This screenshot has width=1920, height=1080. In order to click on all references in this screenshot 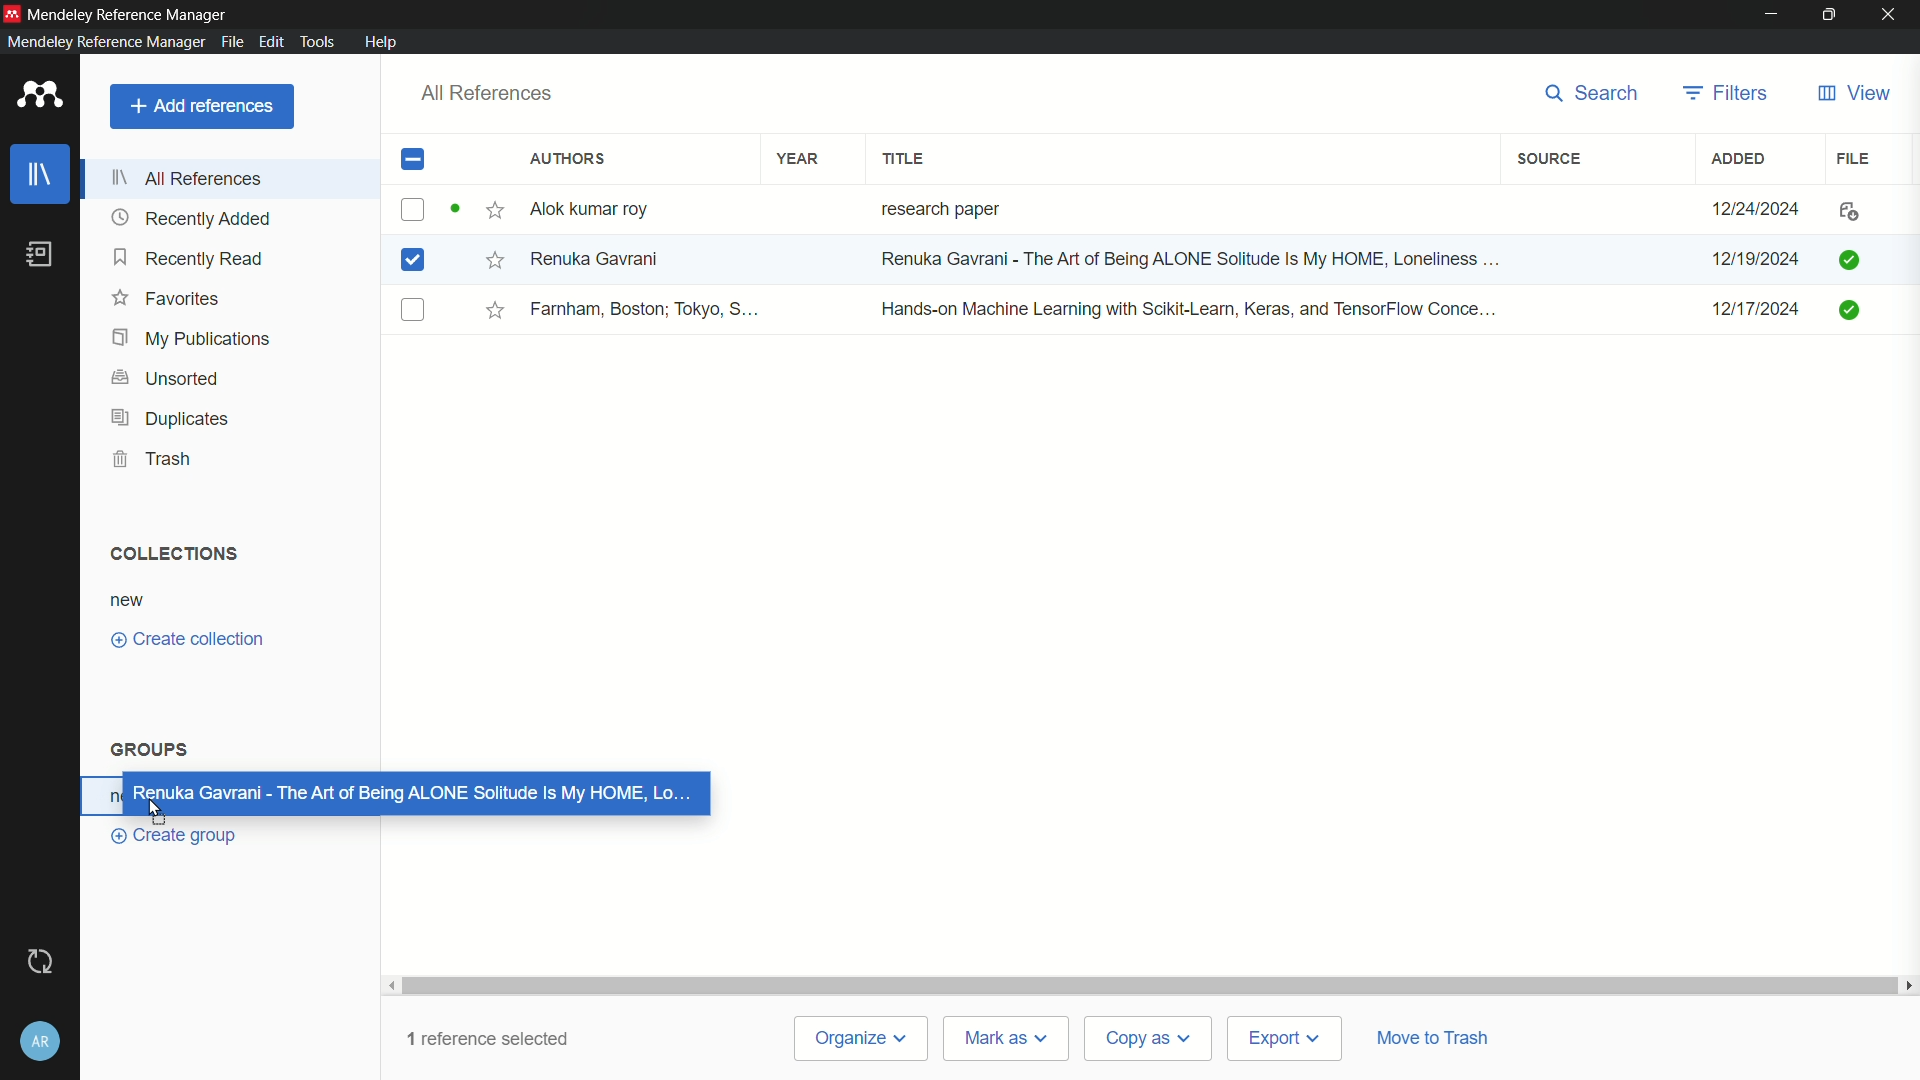, I will do `click(486, 93)`.